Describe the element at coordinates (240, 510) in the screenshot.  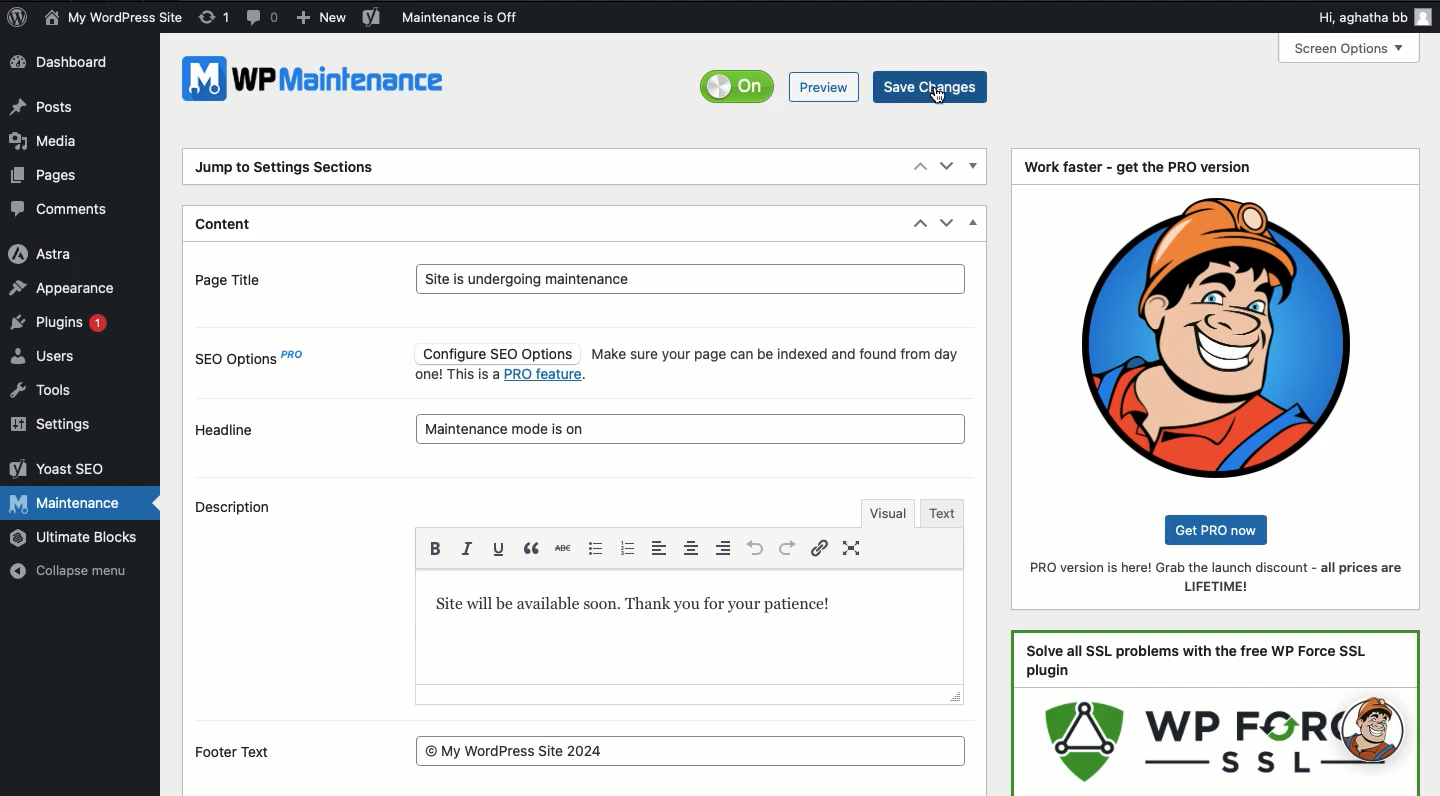
I see `Description` at that location.